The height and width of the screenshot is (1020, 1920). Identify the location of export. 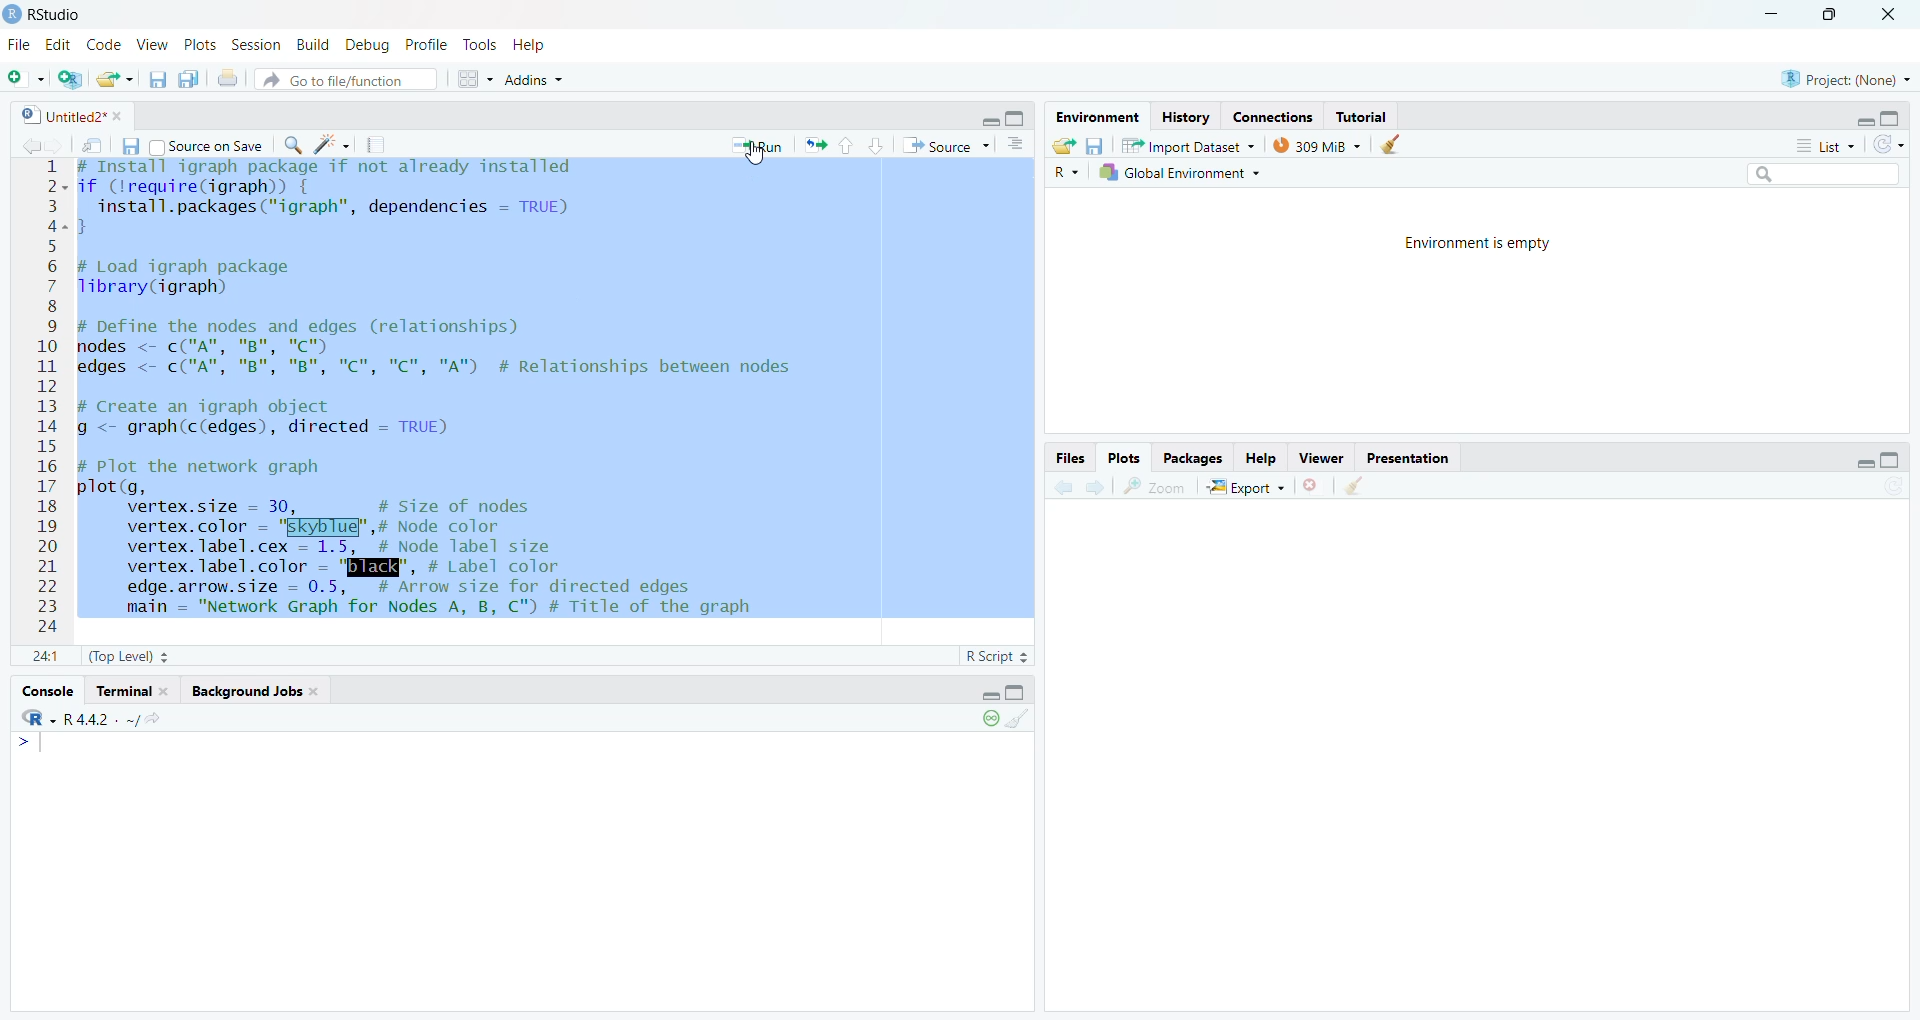
(1061, 146).